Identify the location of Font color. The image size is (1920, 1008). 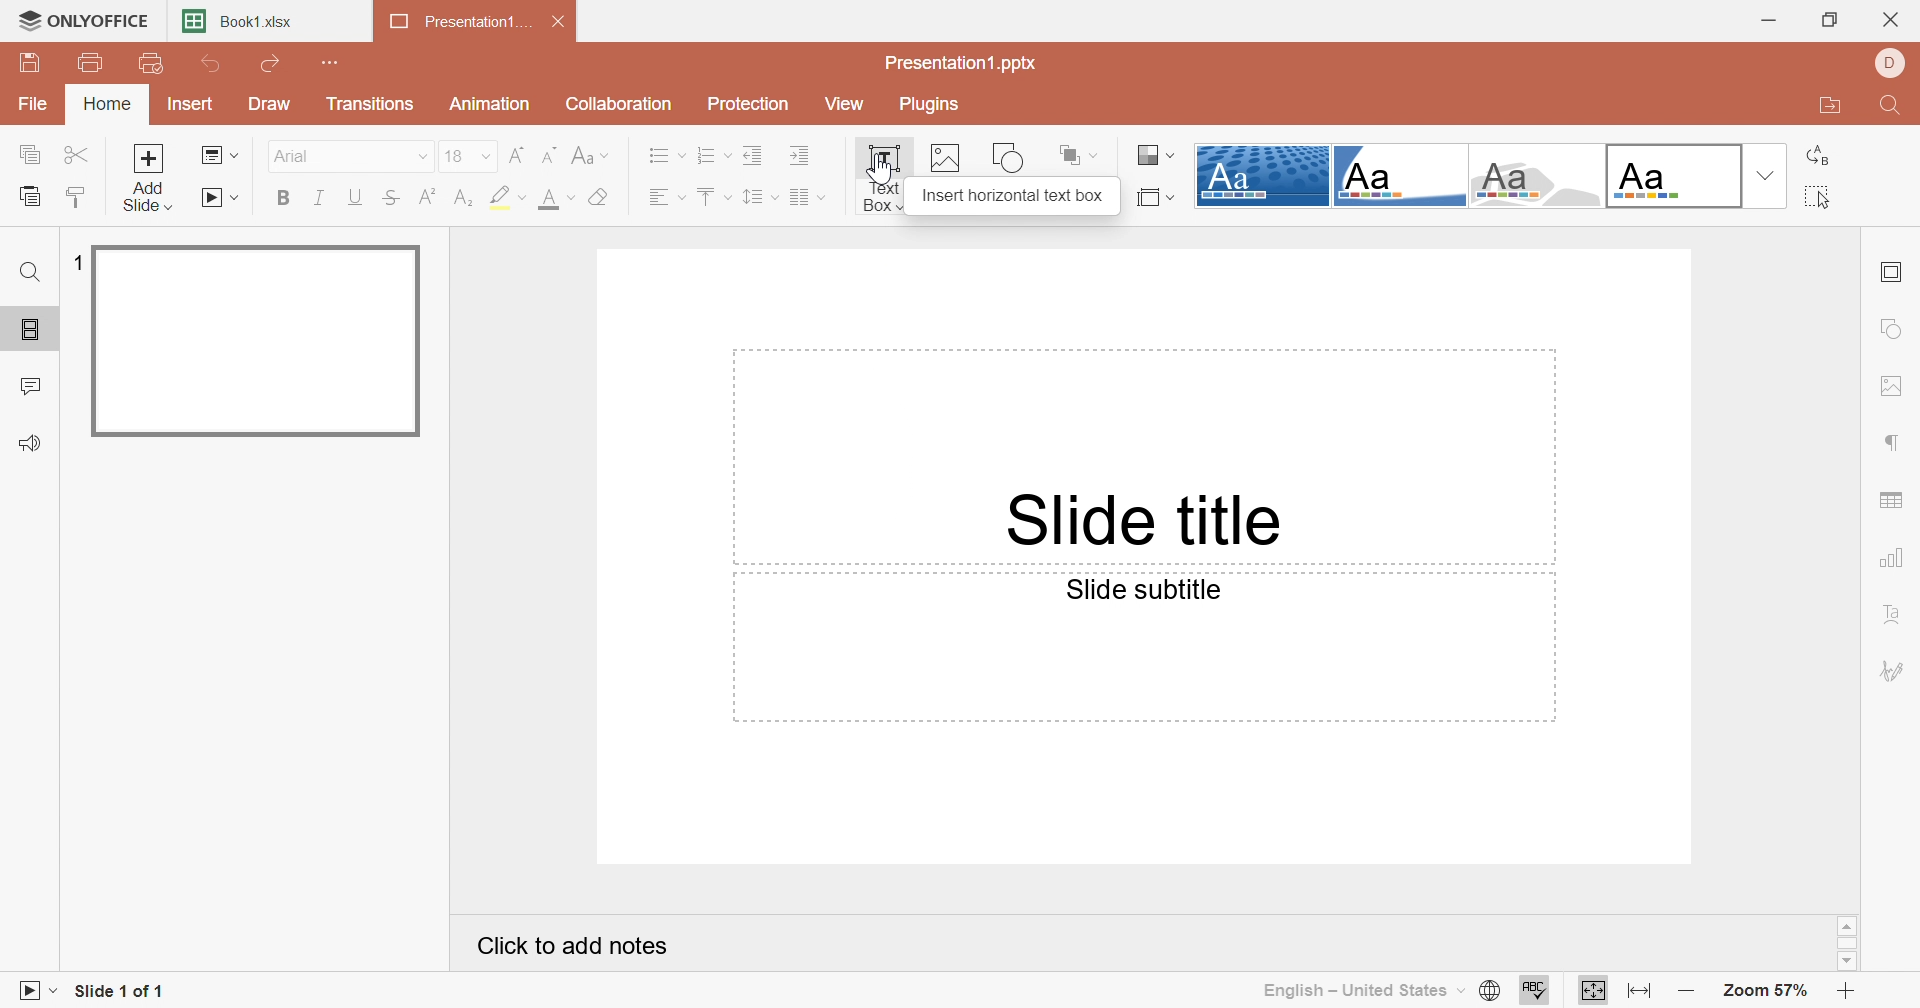
(558, 201).